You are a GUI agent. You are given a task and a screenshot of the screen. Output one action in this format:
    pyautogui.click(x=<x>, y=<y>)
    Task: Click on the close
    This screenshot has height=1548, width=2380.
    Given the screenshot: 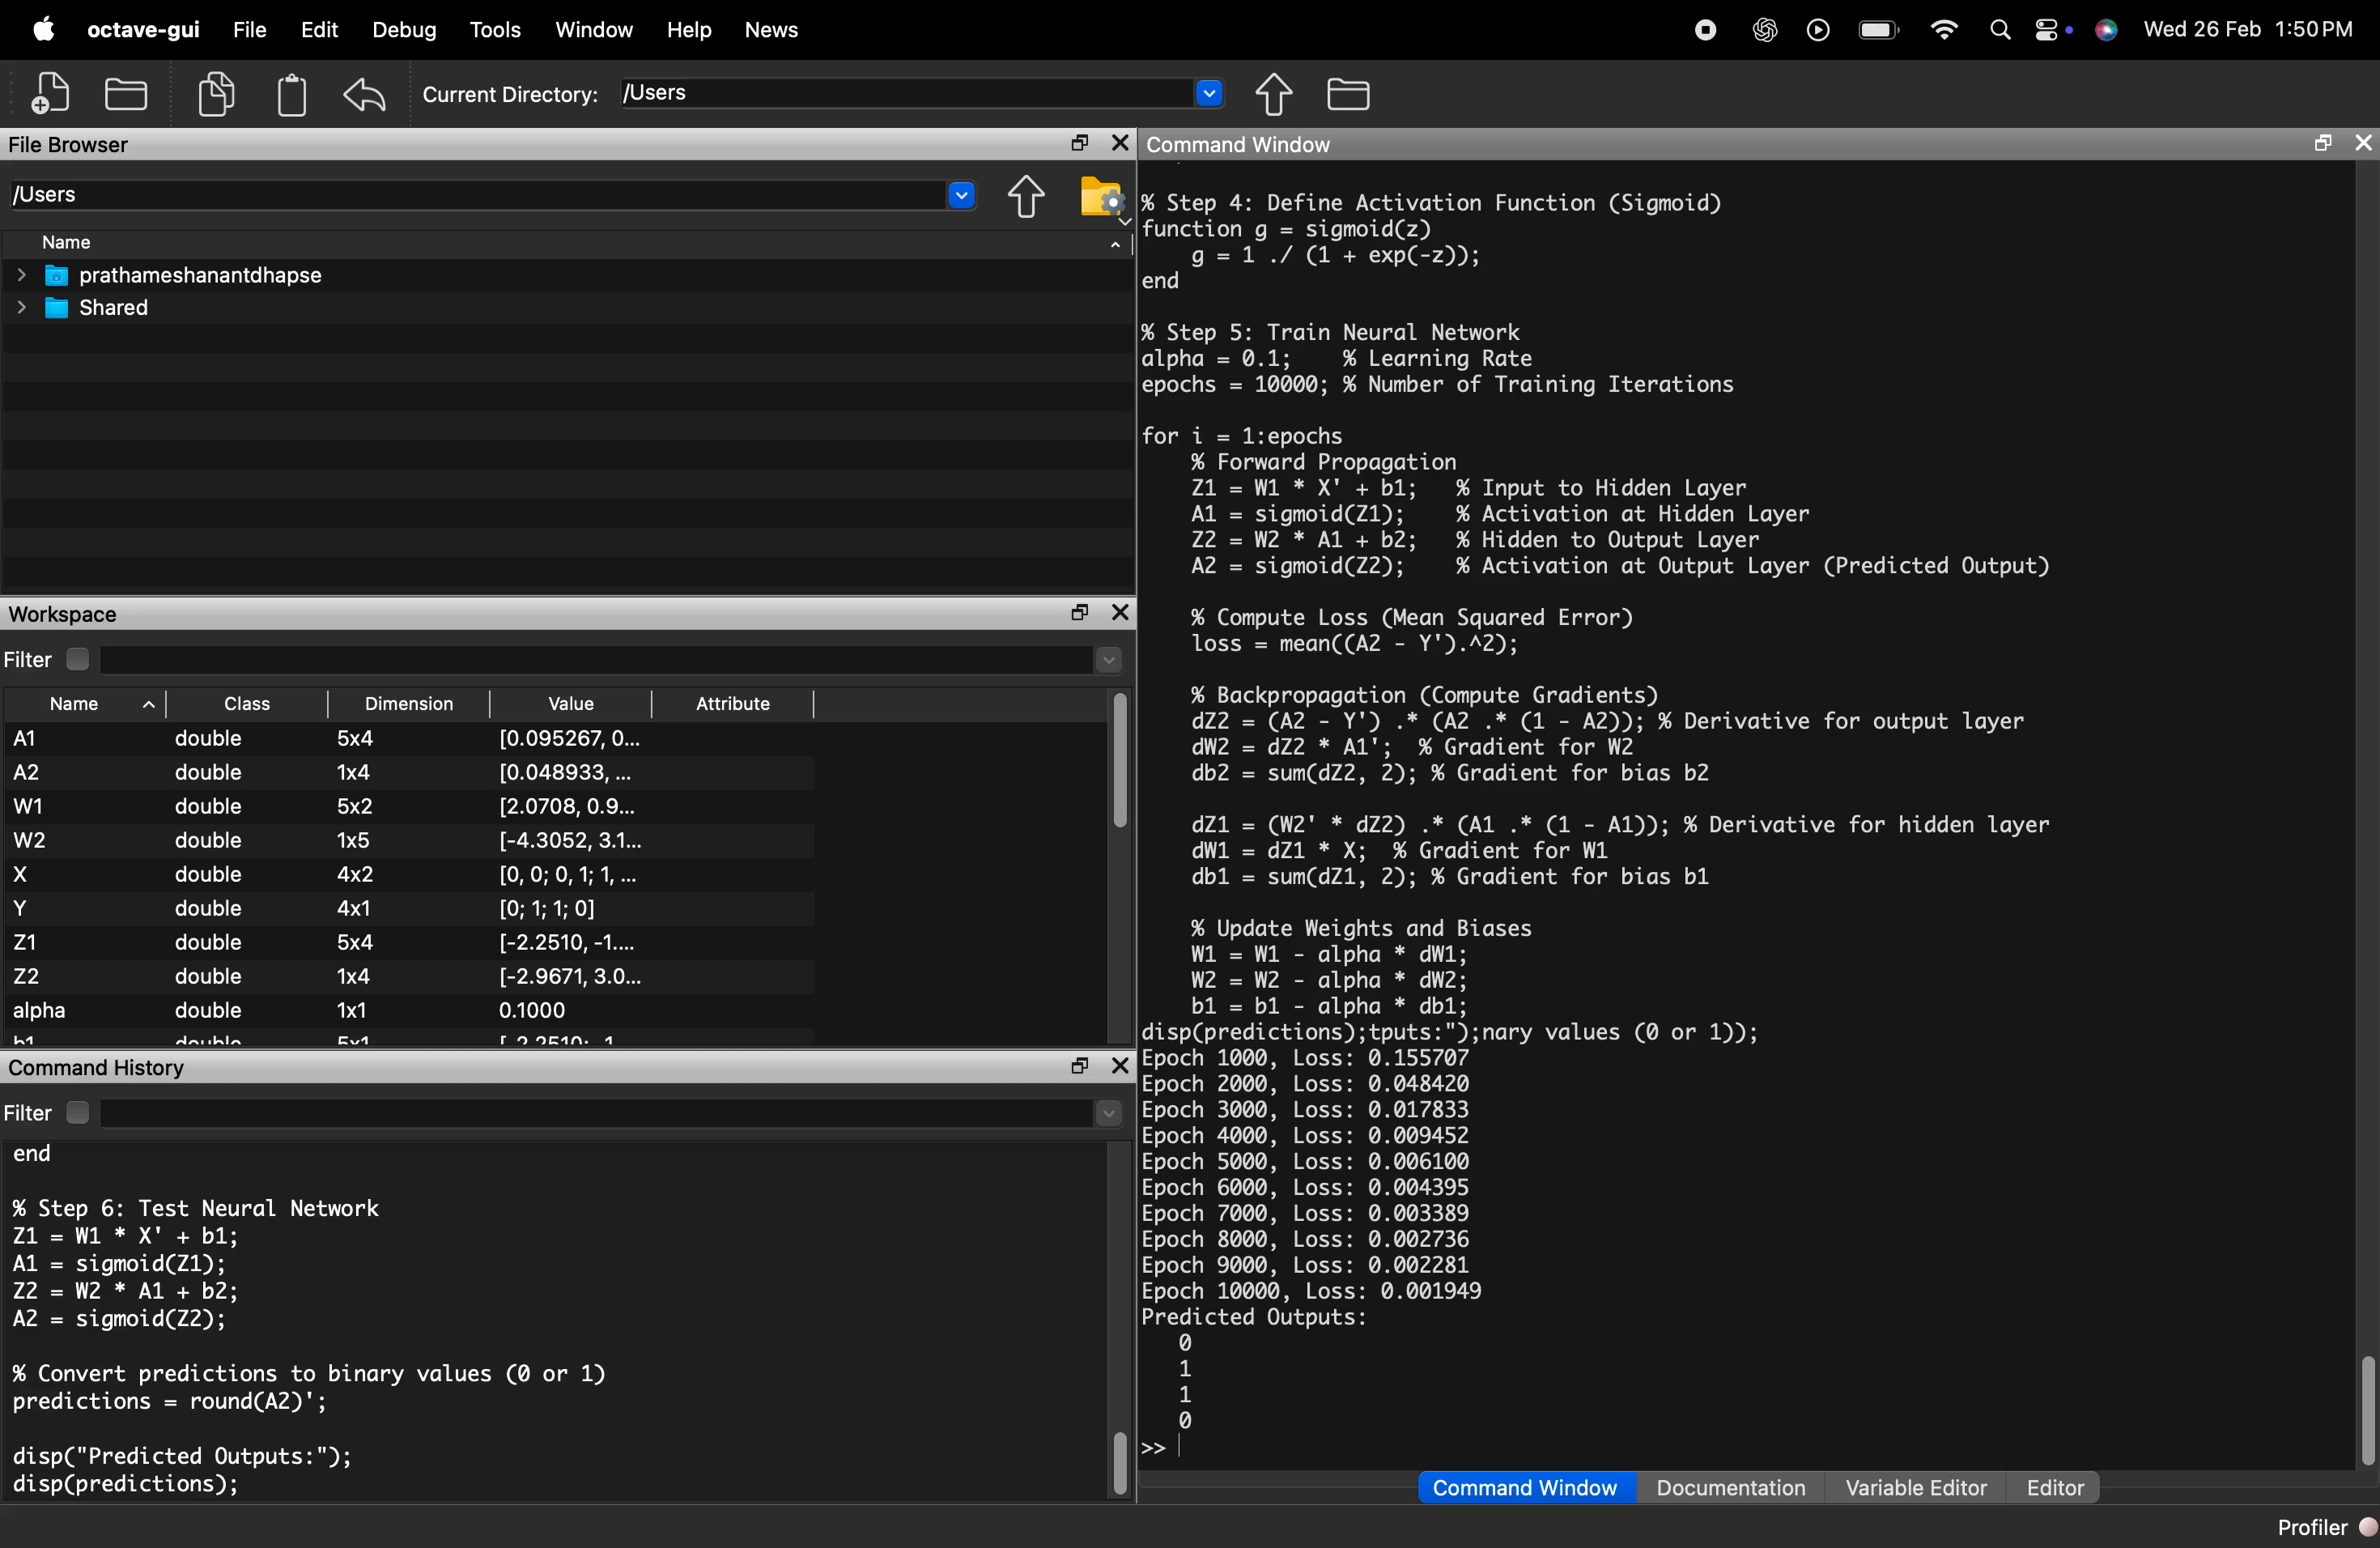 What is the action you would take?
    pyautogui.click(x=1118, y=1065)
    